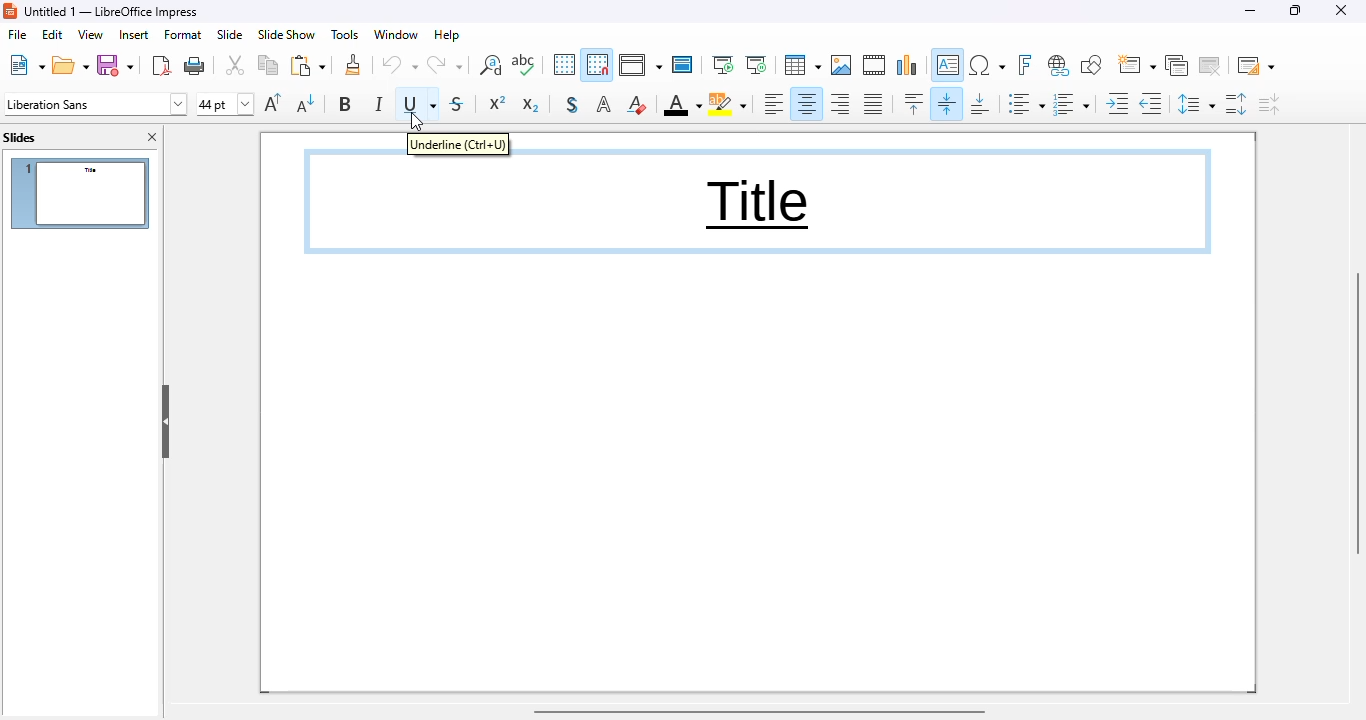 The height and width of the screenshot is (720, 1366). What do you see at coordinates (1295, 10) in the screenshot?
I see `maximize` at bounding box center [1295, 10].